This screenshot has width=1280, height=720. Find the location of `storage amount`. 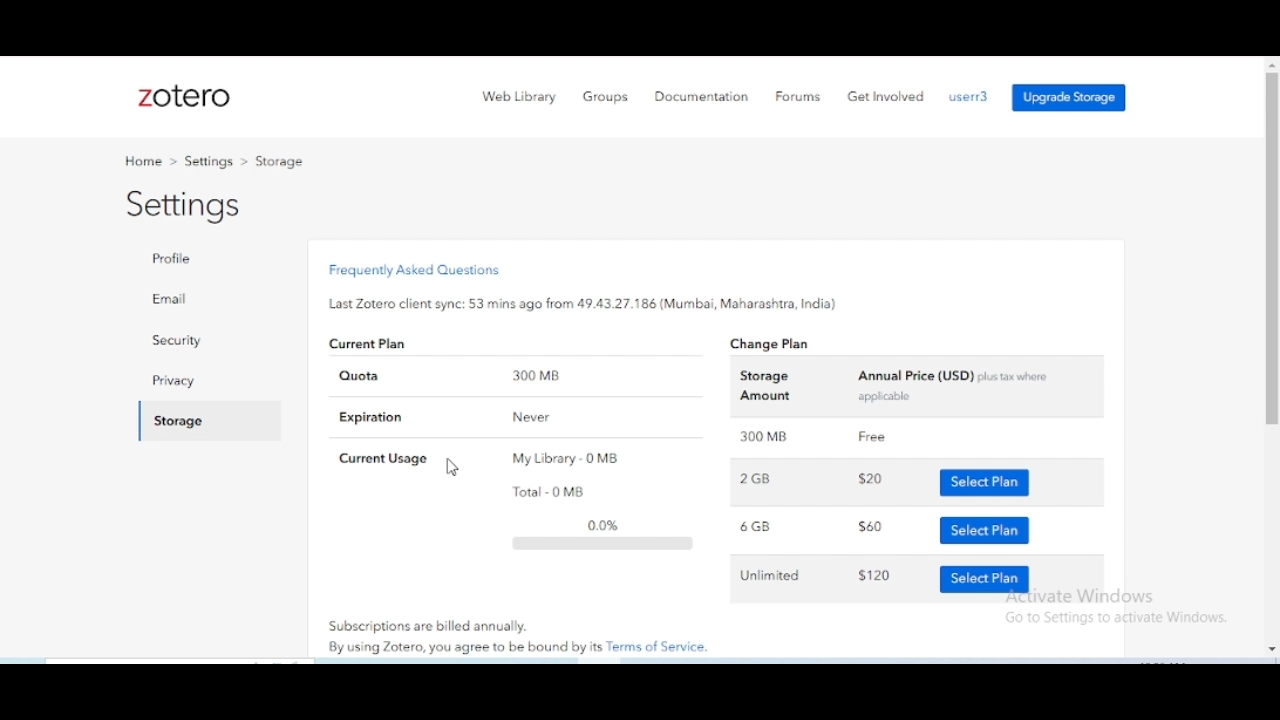

storage amount is located at coordinates (765, 388).